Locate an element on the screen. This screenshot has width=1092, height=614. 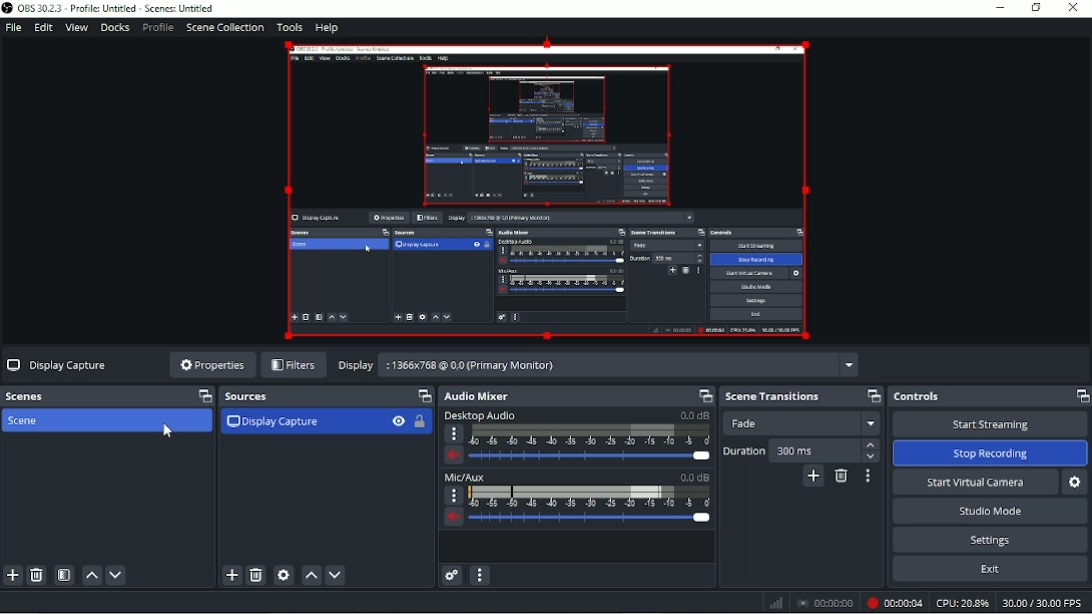
More Options is located at coordinates (451, 495).